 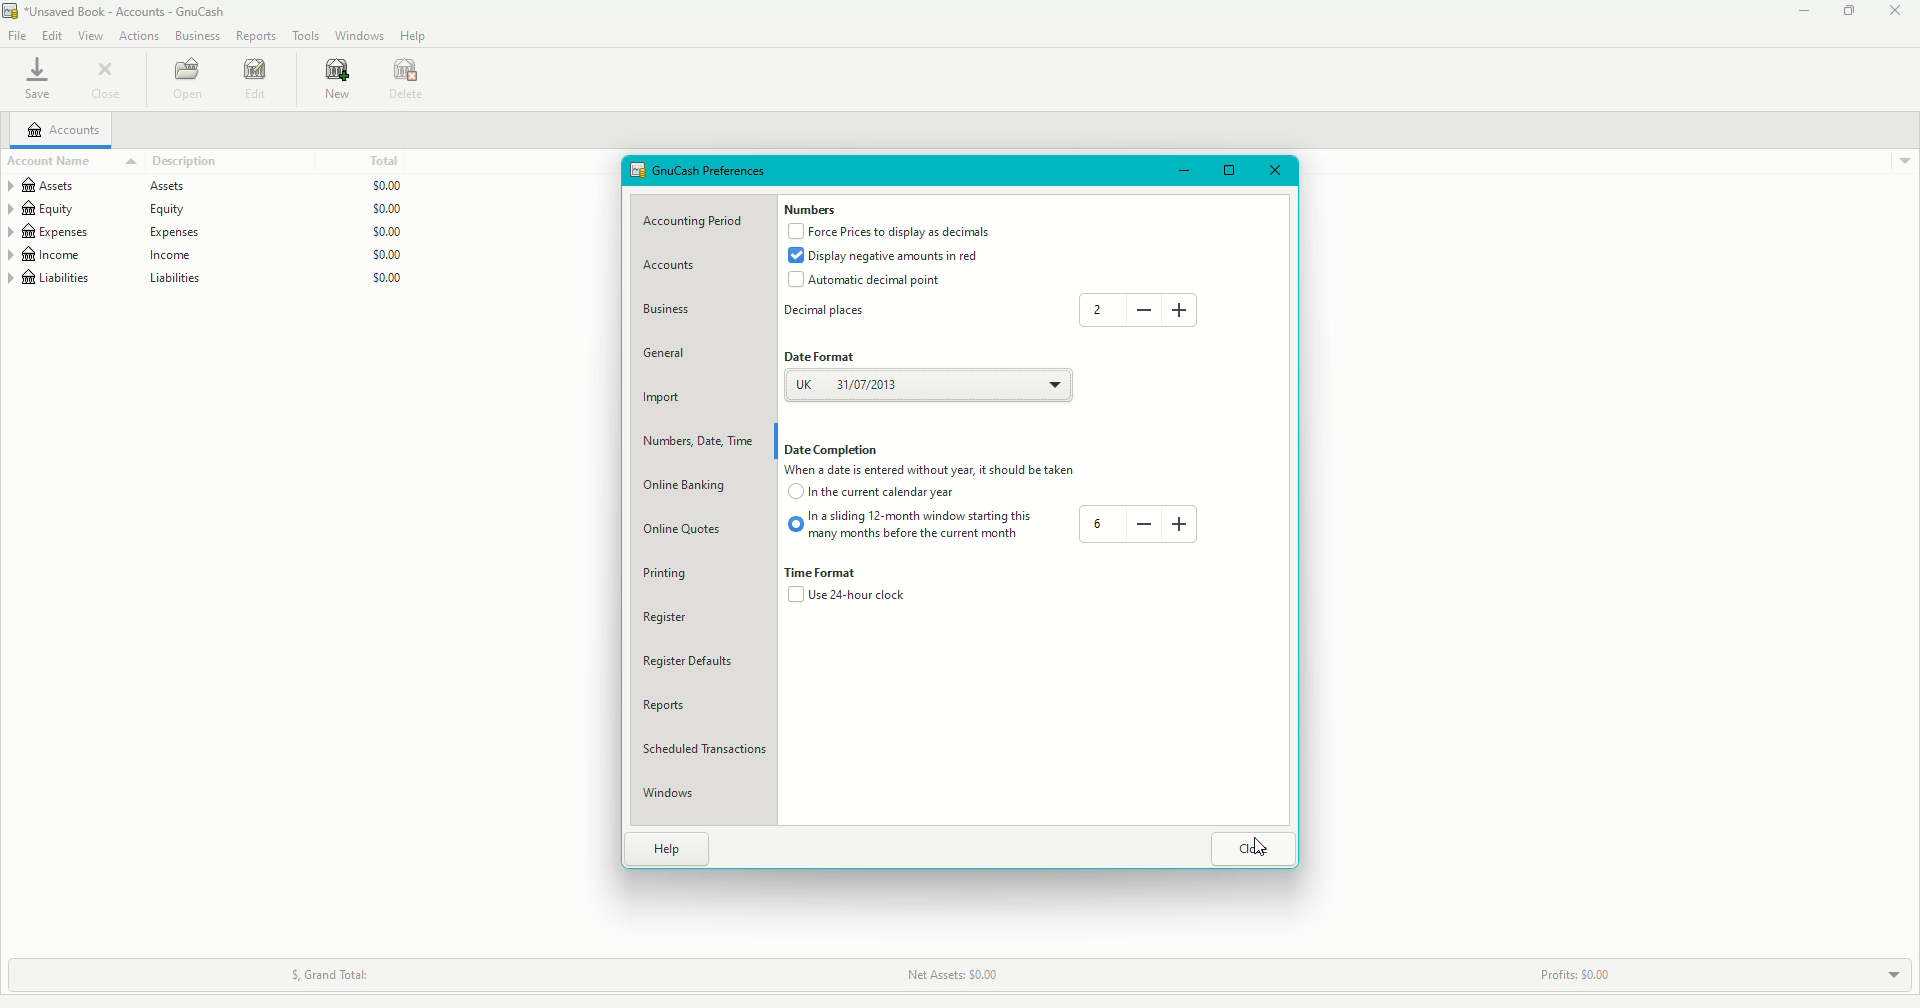 What do you see at coordinates (391, 162) in the screenshot?
I see `Total` at bounding box center [391, 162].